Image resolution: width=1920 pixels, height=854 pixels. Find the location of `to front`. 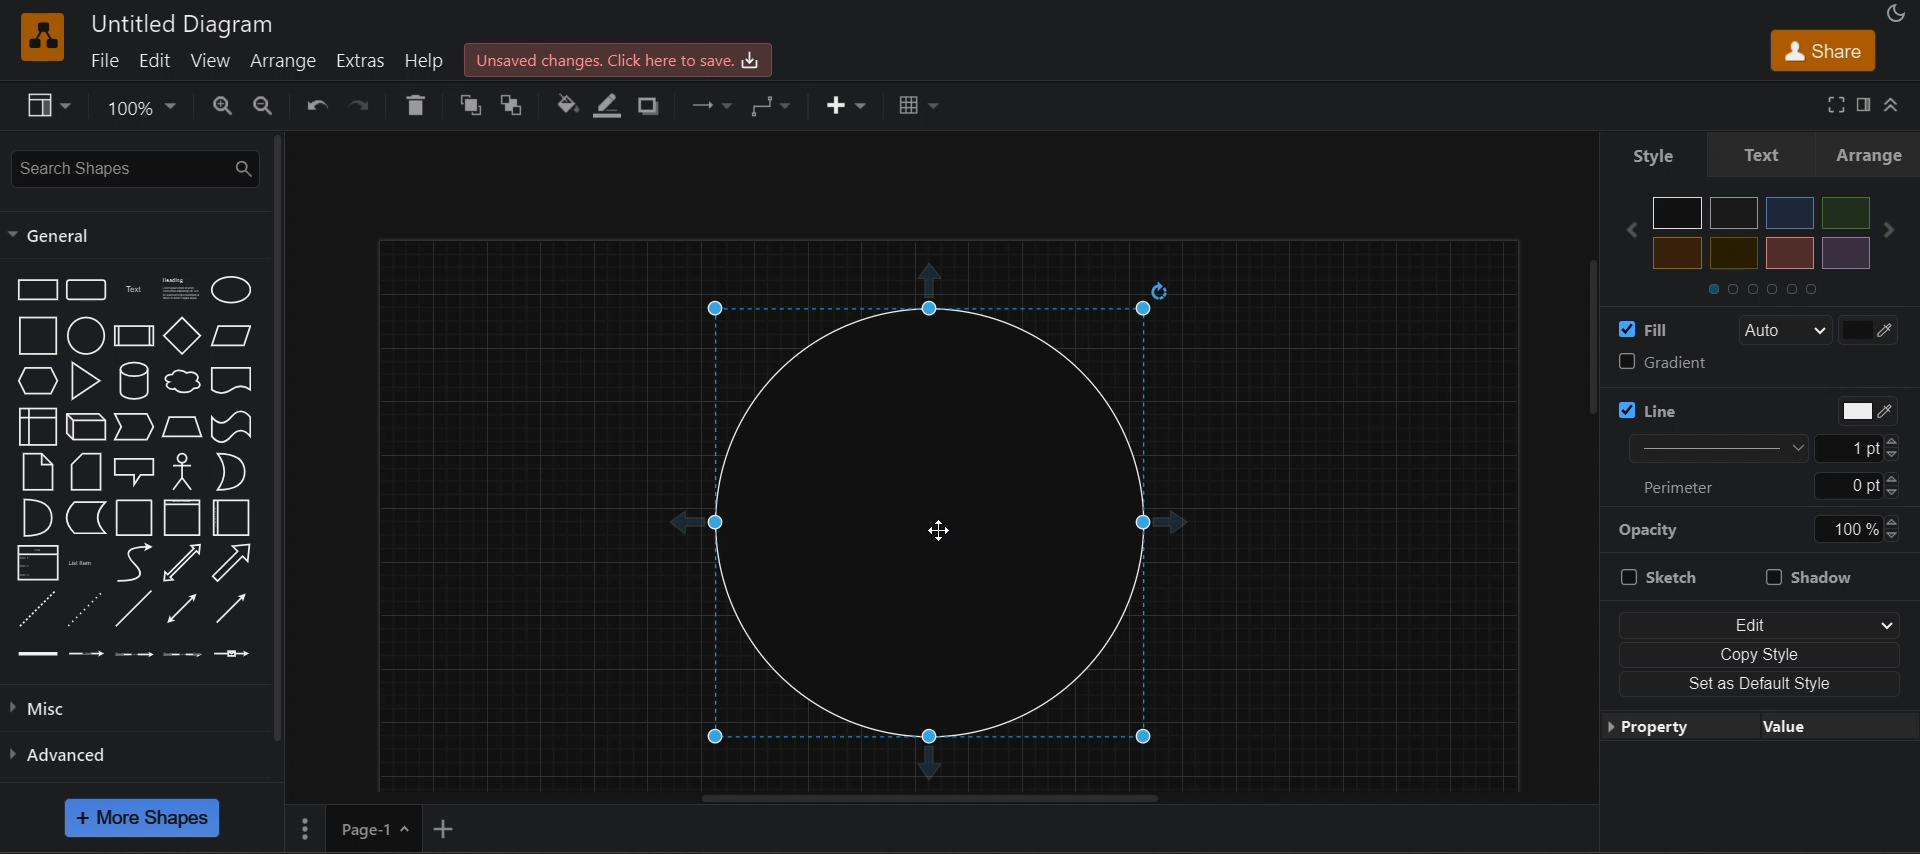

to front is located at coordinates (470, 105).